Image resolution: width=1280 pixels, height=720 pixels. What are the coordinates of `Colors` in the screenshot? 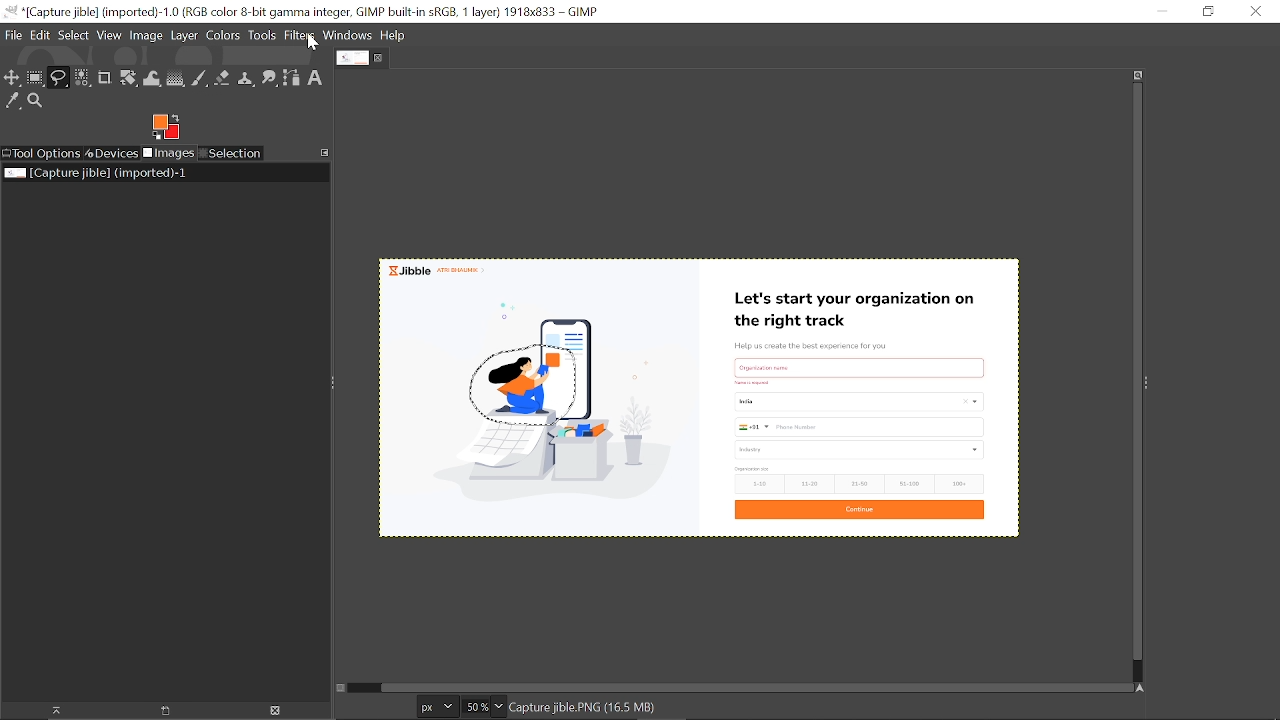 It's located at (222, 37).